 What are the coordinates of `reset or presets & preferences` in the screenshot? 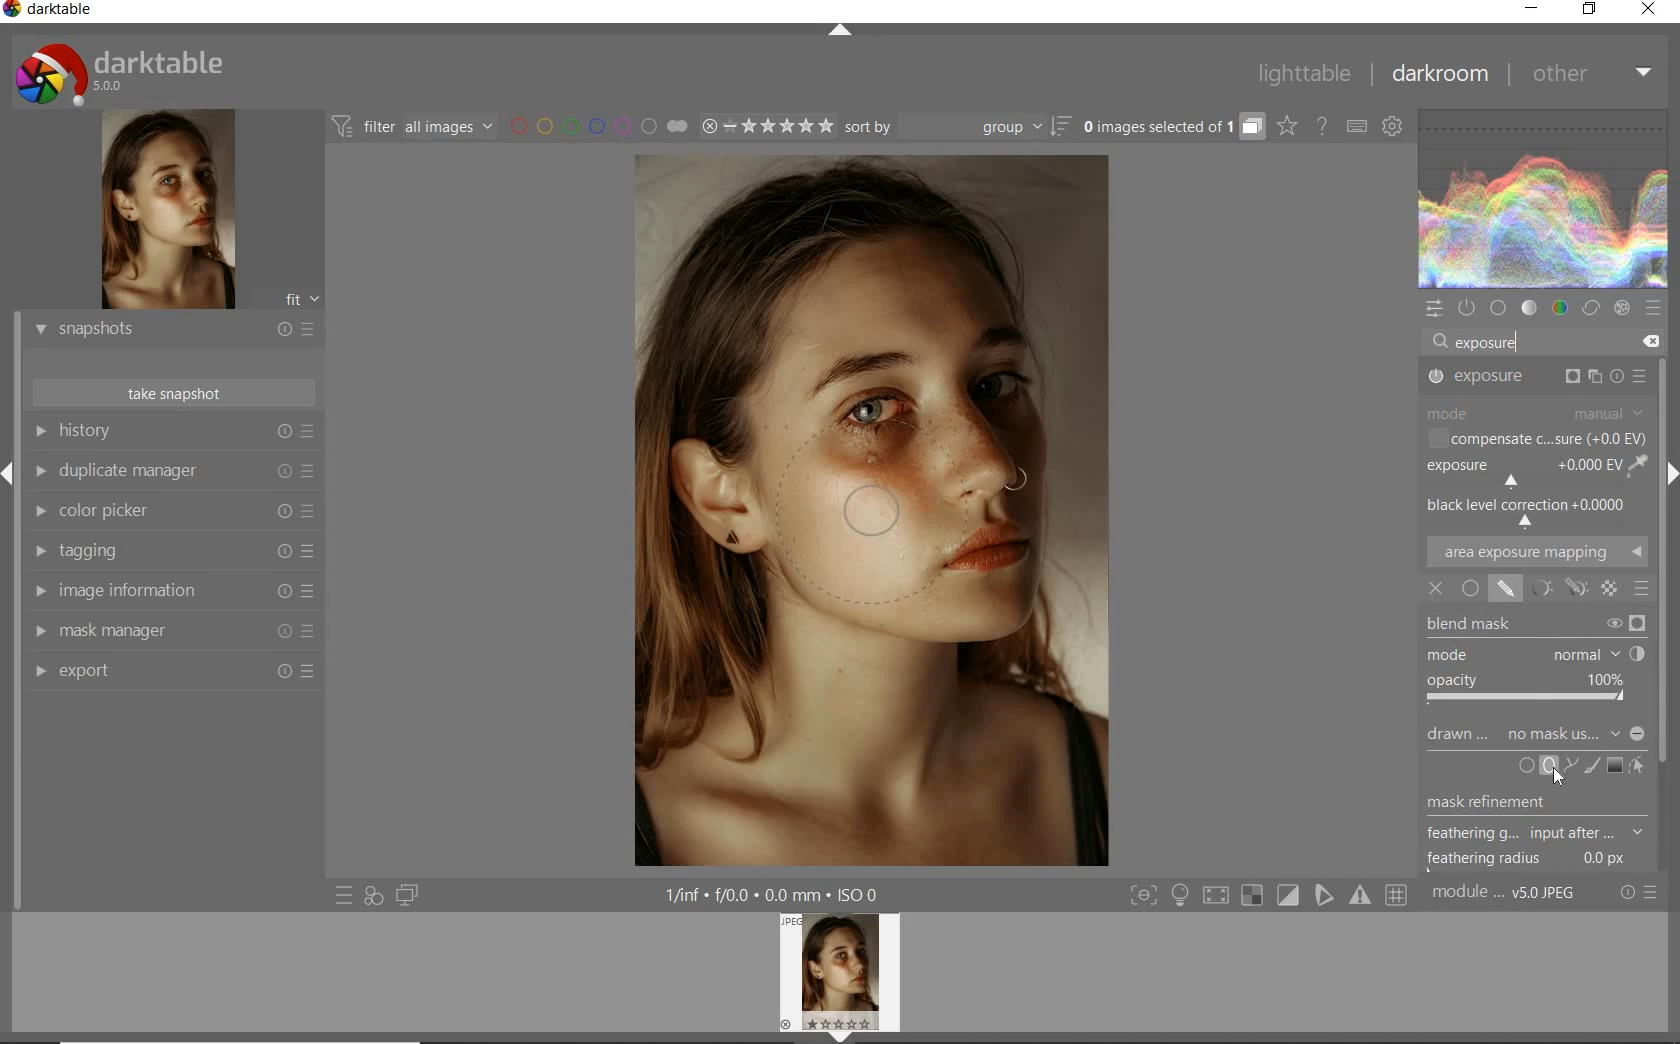 It's located at (1639, 895).